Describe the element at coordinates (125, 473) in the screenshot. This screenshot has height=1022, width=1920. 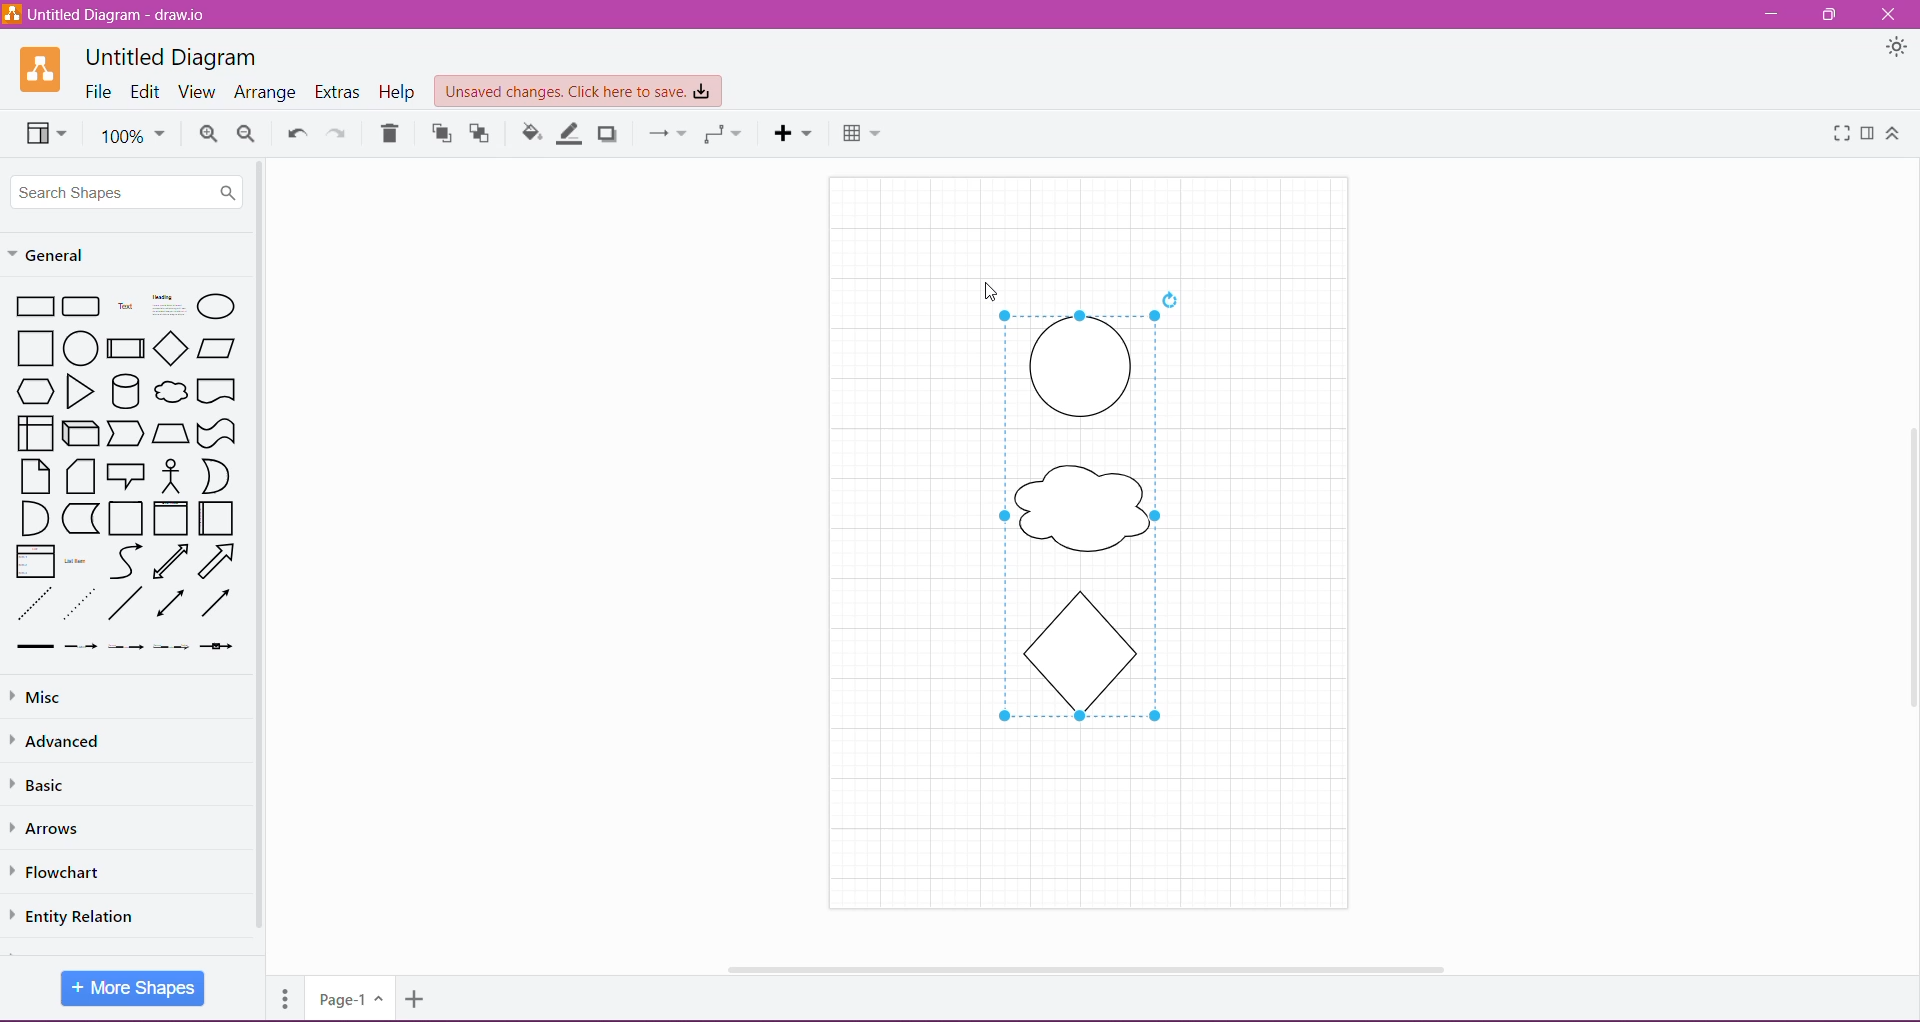
I see `Available shapes in General` at that location.